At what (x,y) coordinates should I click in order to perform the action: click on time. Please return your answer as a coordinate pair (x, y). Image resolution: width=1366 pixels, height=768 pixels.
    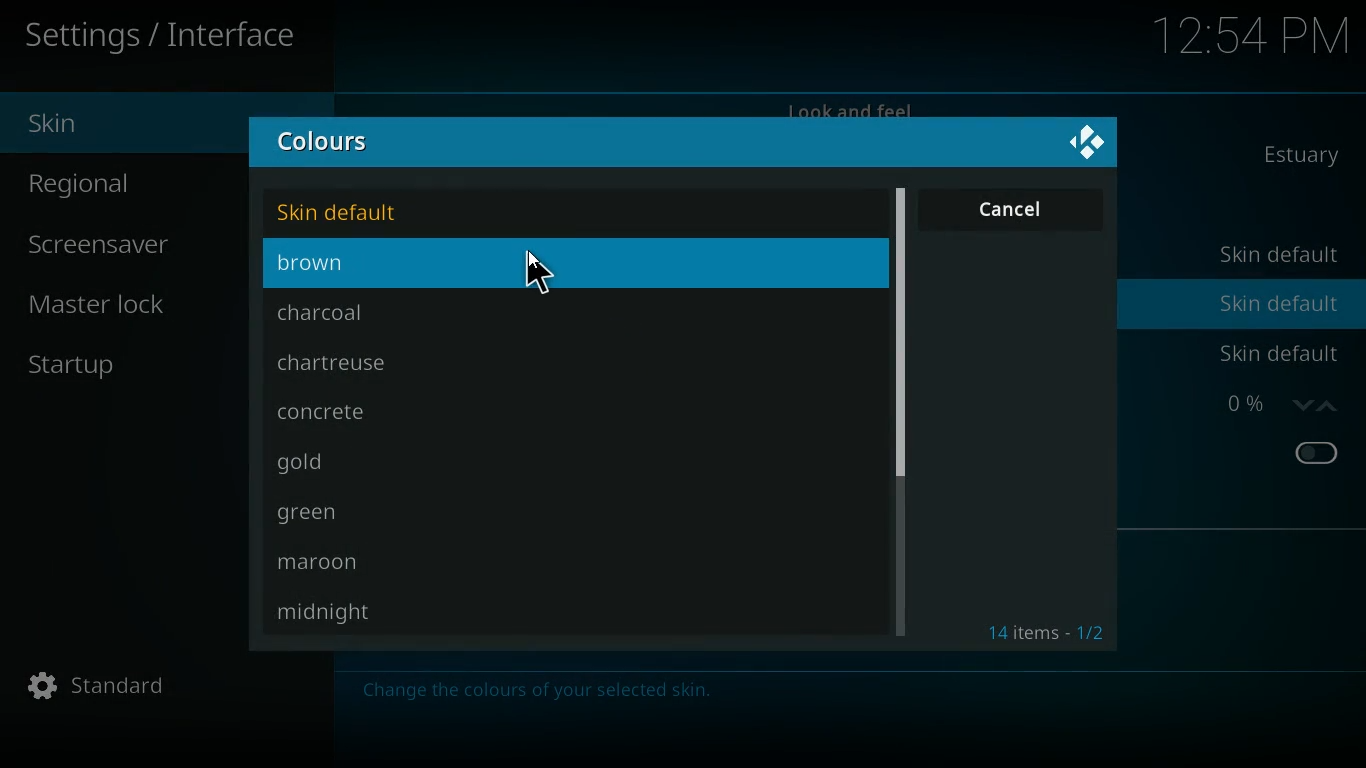
    Looking at the image, I should click on (1252, 33).